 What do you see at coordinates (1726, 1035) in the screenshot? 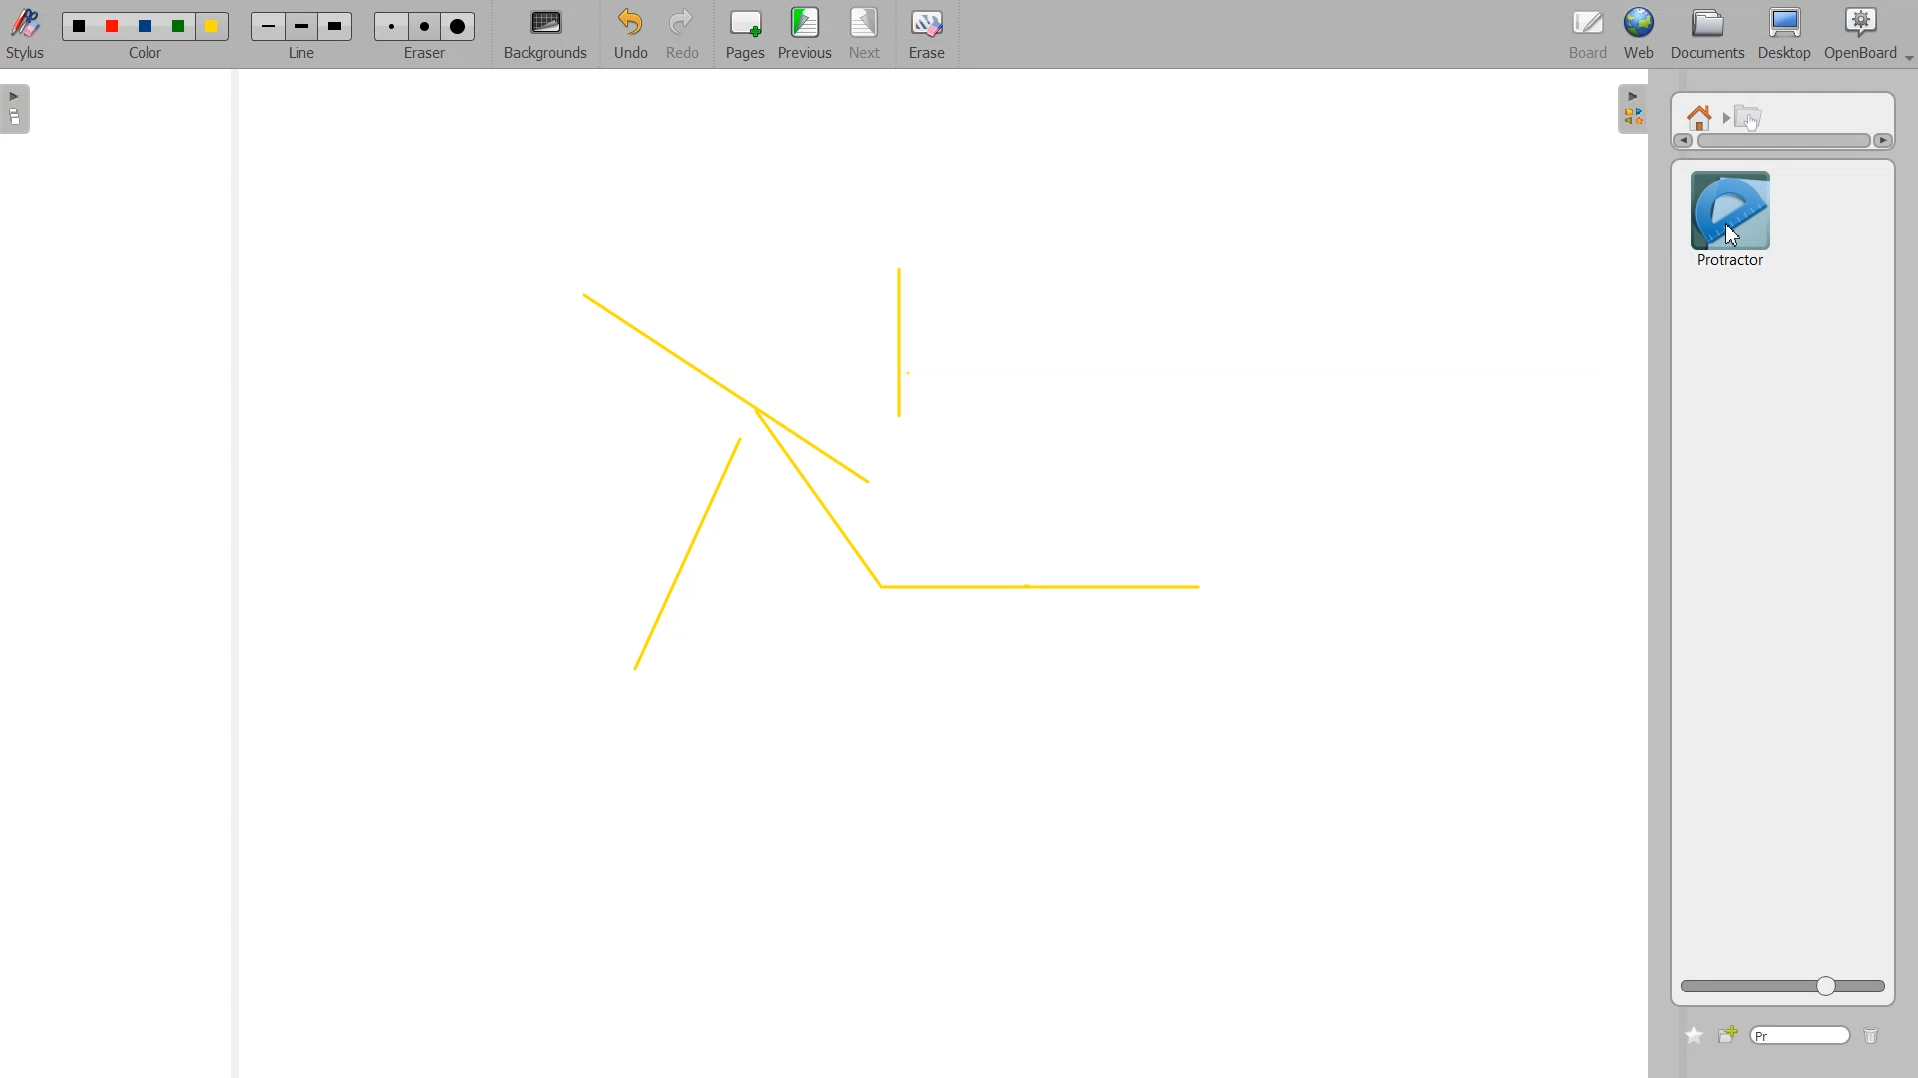
I see `Add new file` at bounding box center [1726, 1035].